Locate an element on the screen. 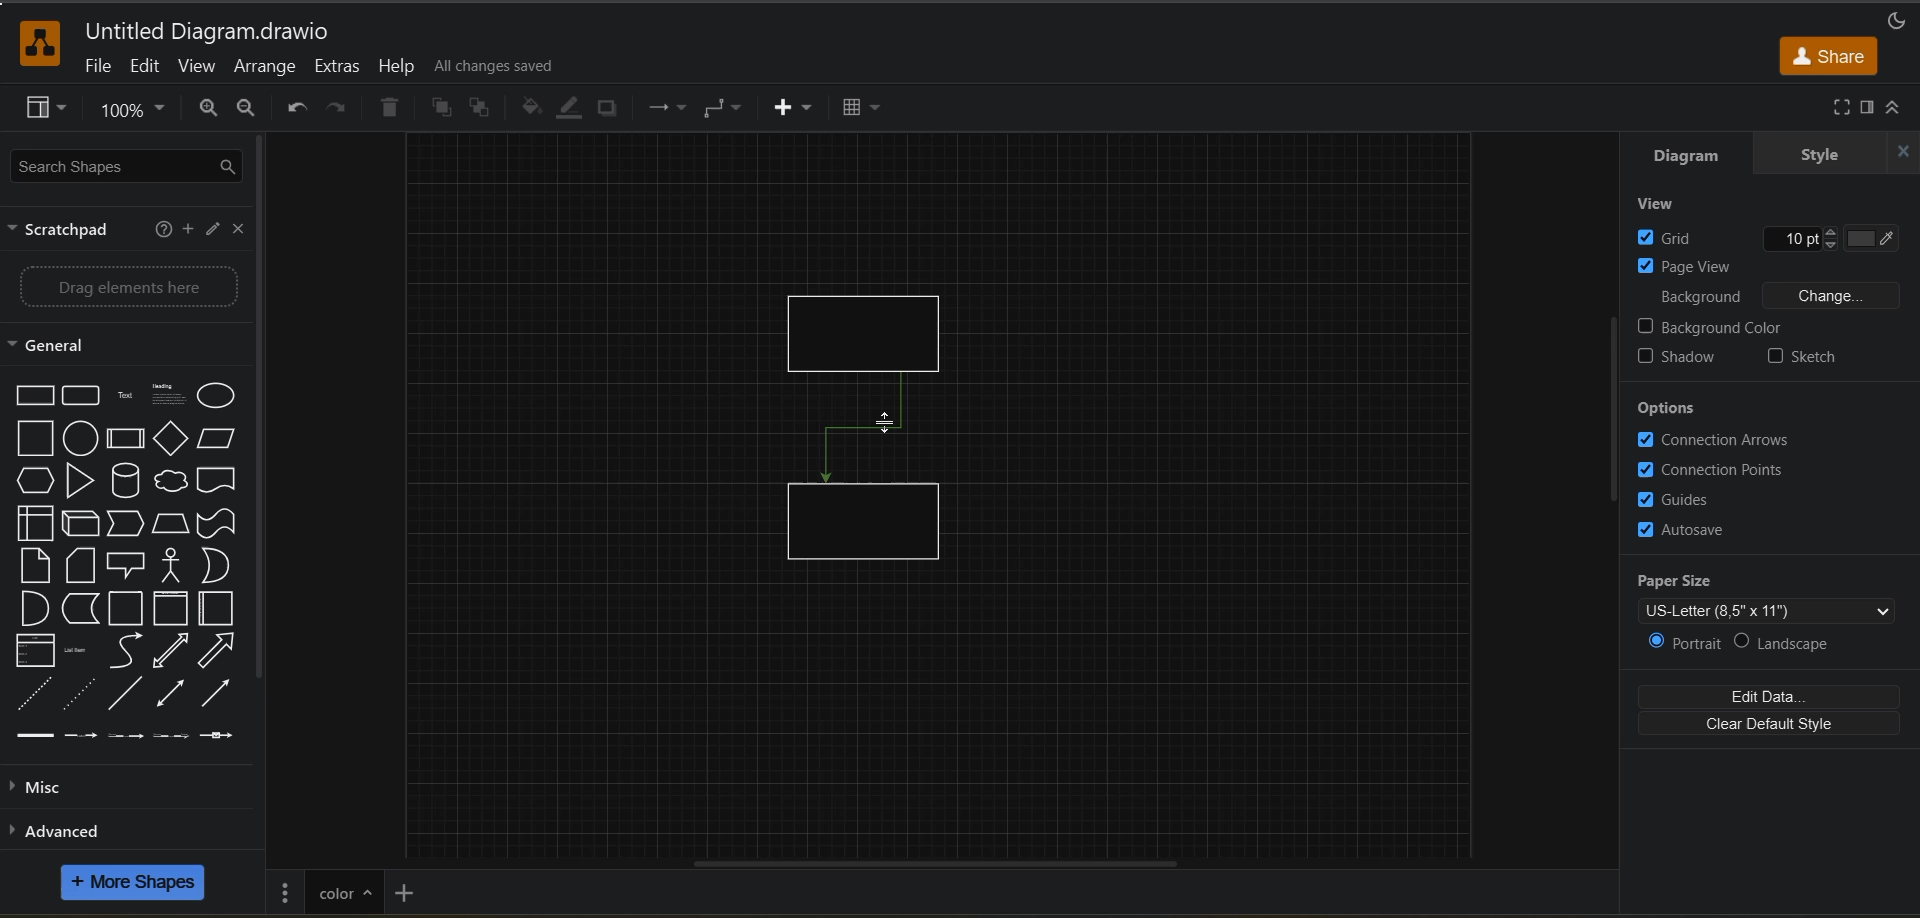  diagram is located at coordinates (1683, 159).